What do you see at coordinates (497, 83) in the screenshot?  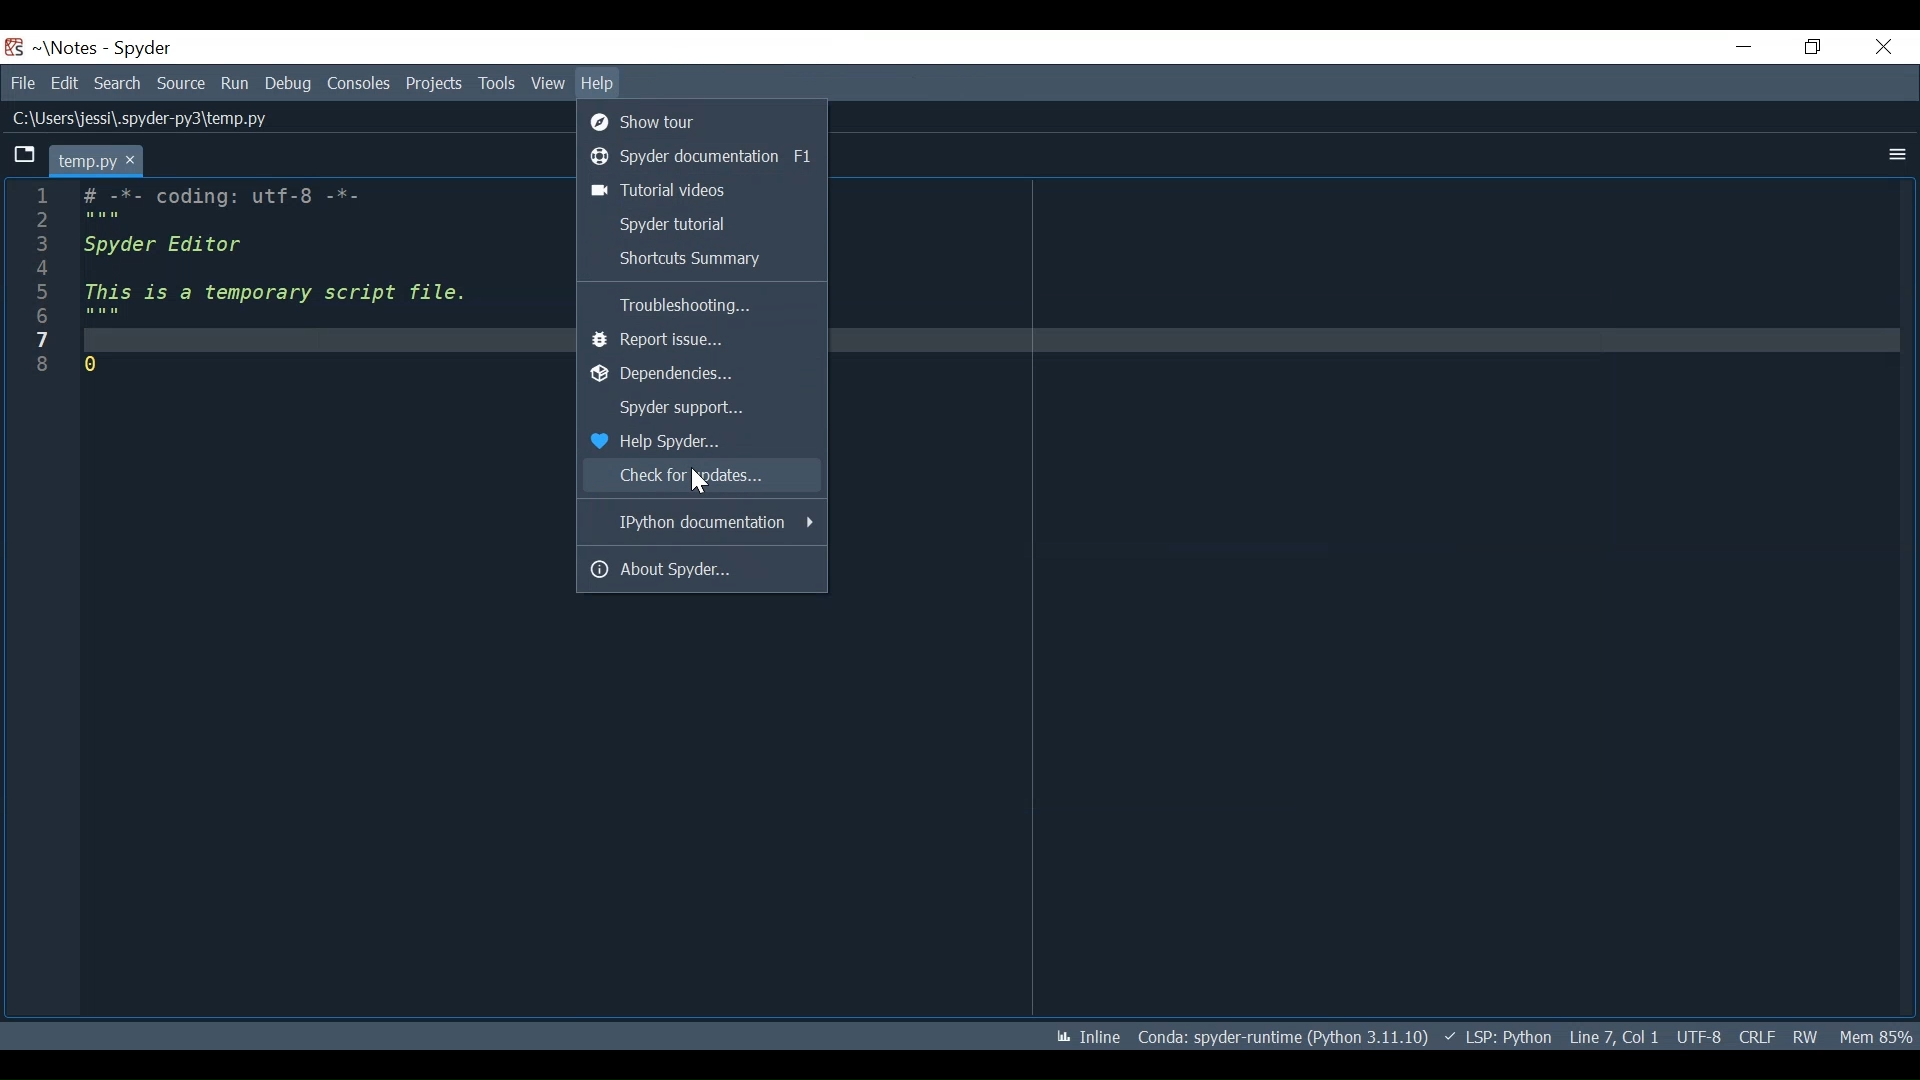 I see `Tools` at bounding box center [497, 83].